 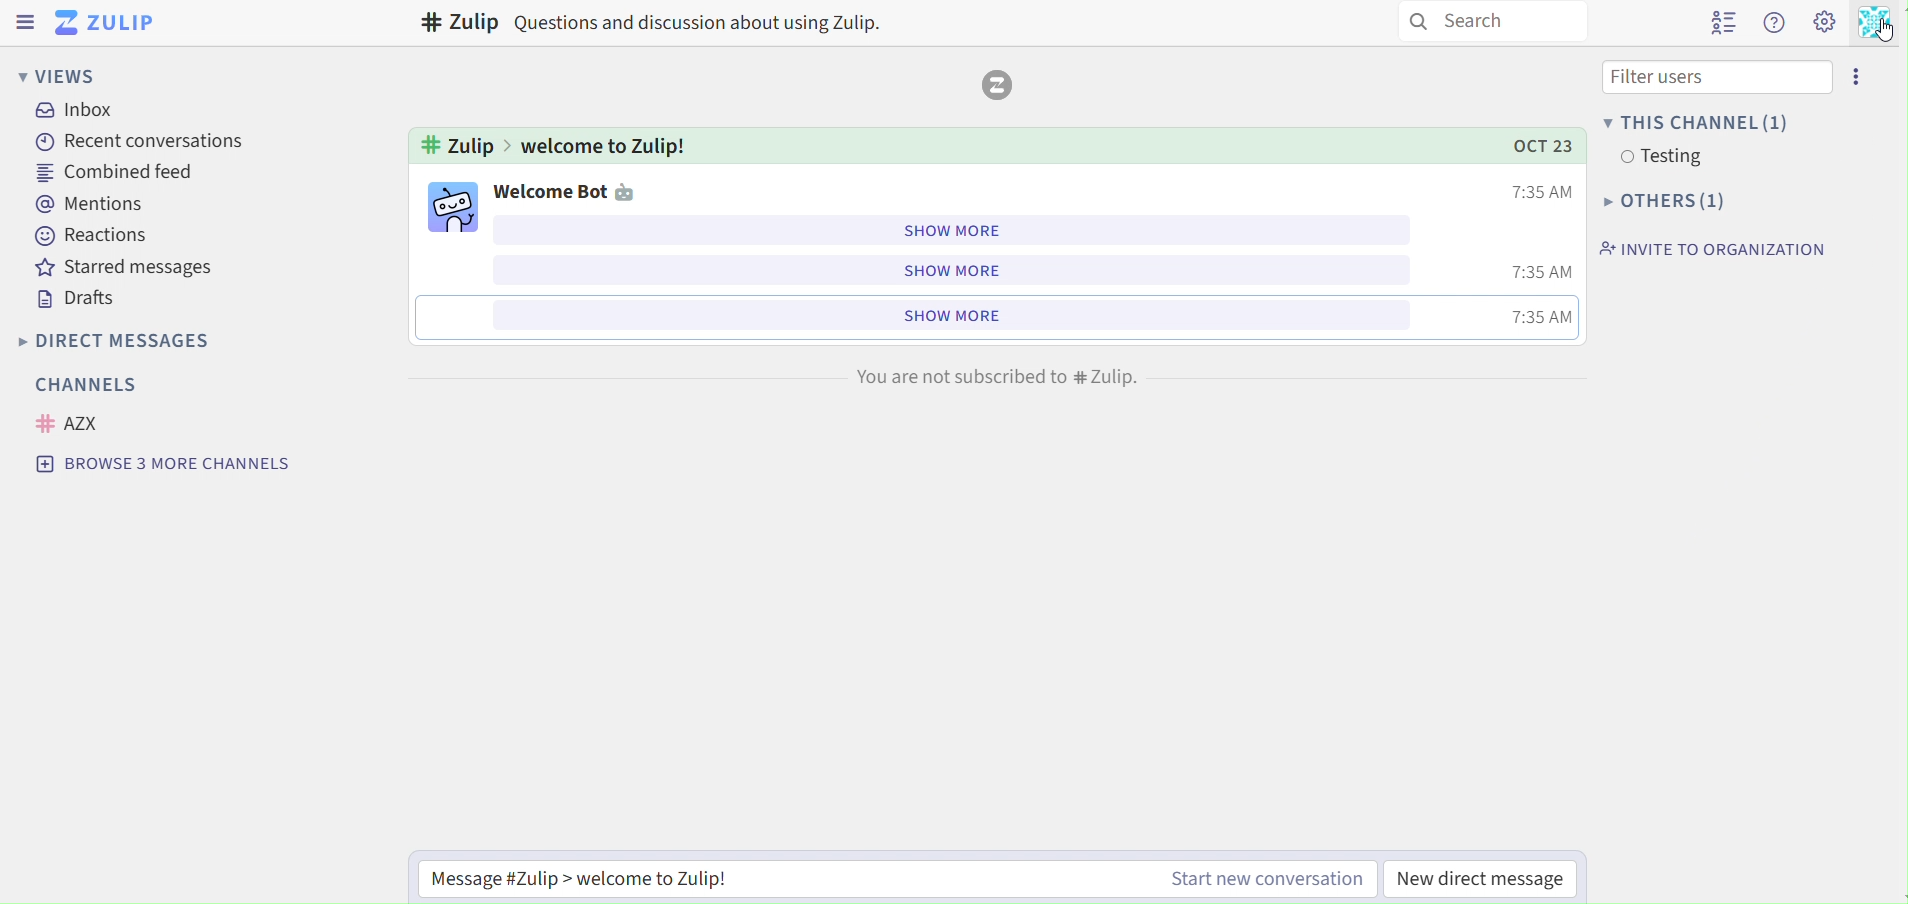 What do you see at coordinates (1707, 249) in the screenshot?
I see `invite to organization` at bounding box center [1707, 249].